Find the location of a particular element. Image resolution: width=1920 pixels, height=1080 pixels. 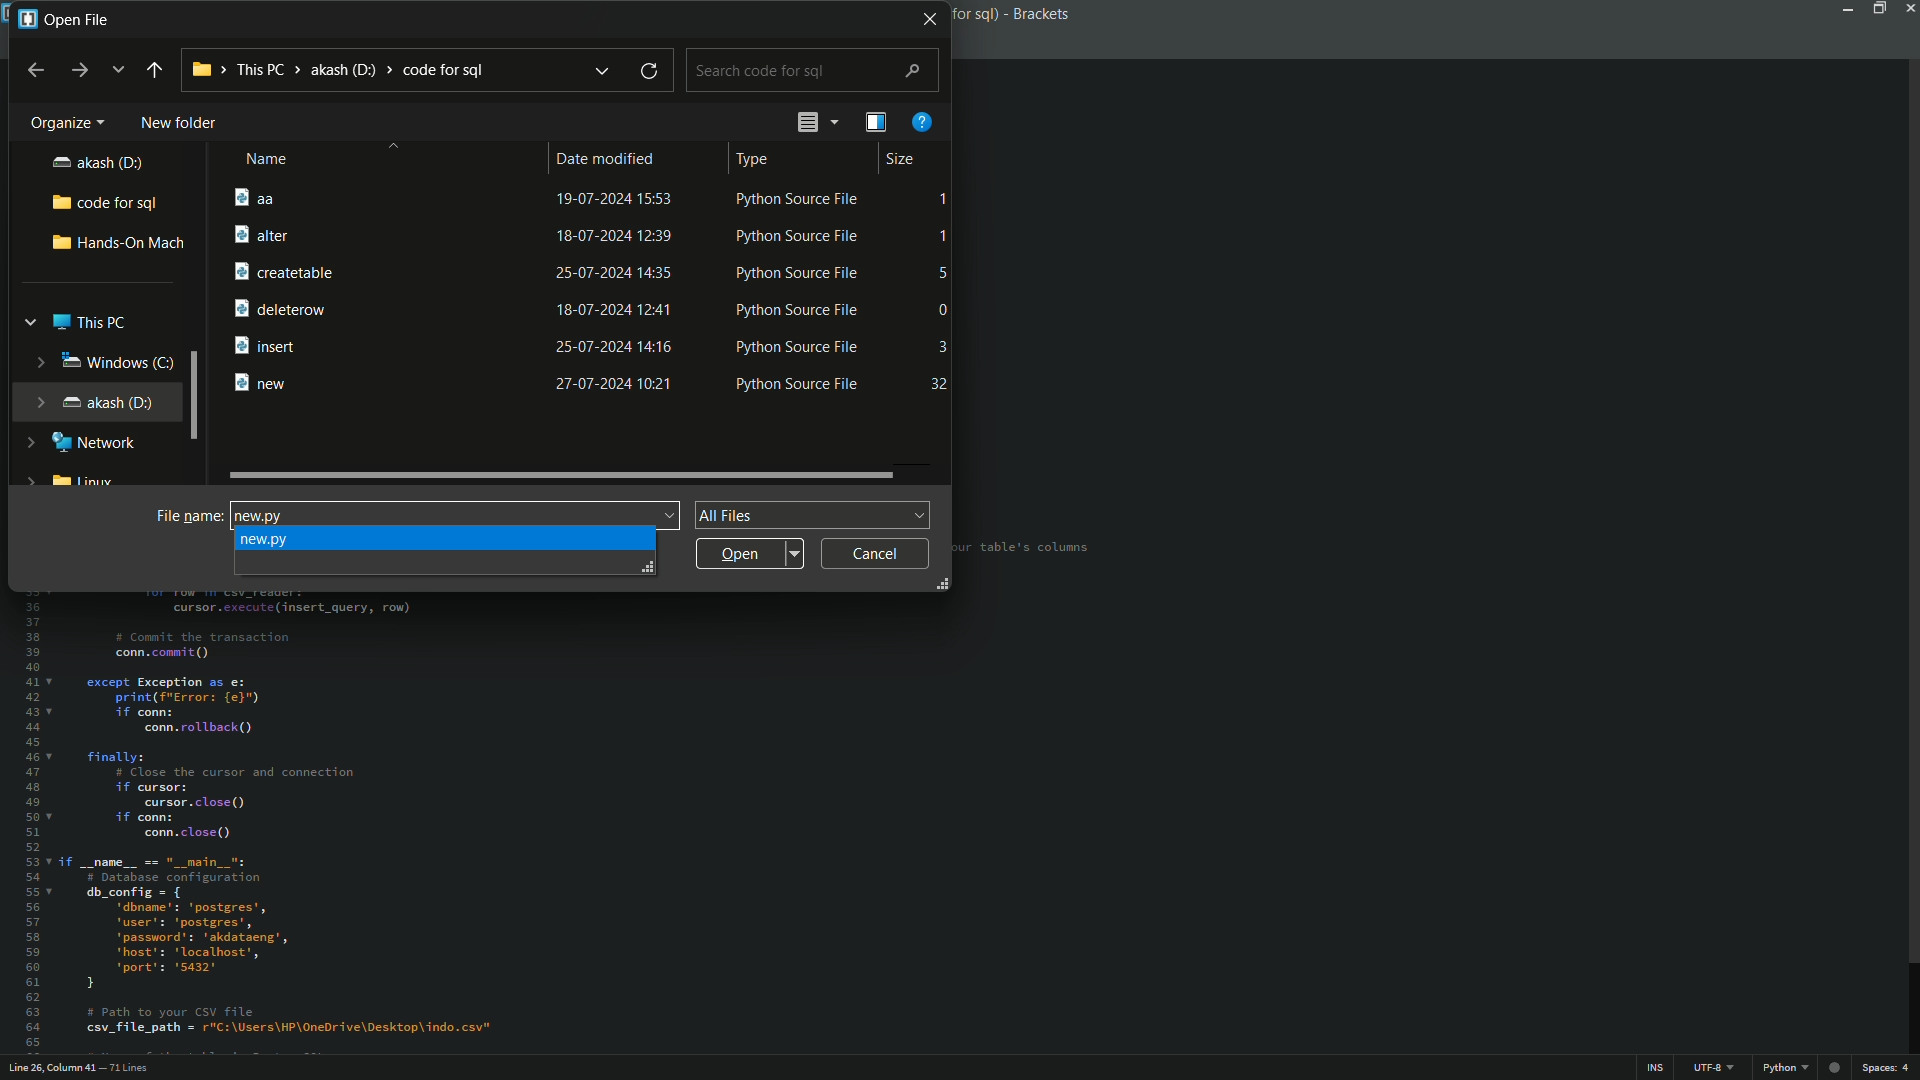

line numbers is located at coordinates (27, 825).